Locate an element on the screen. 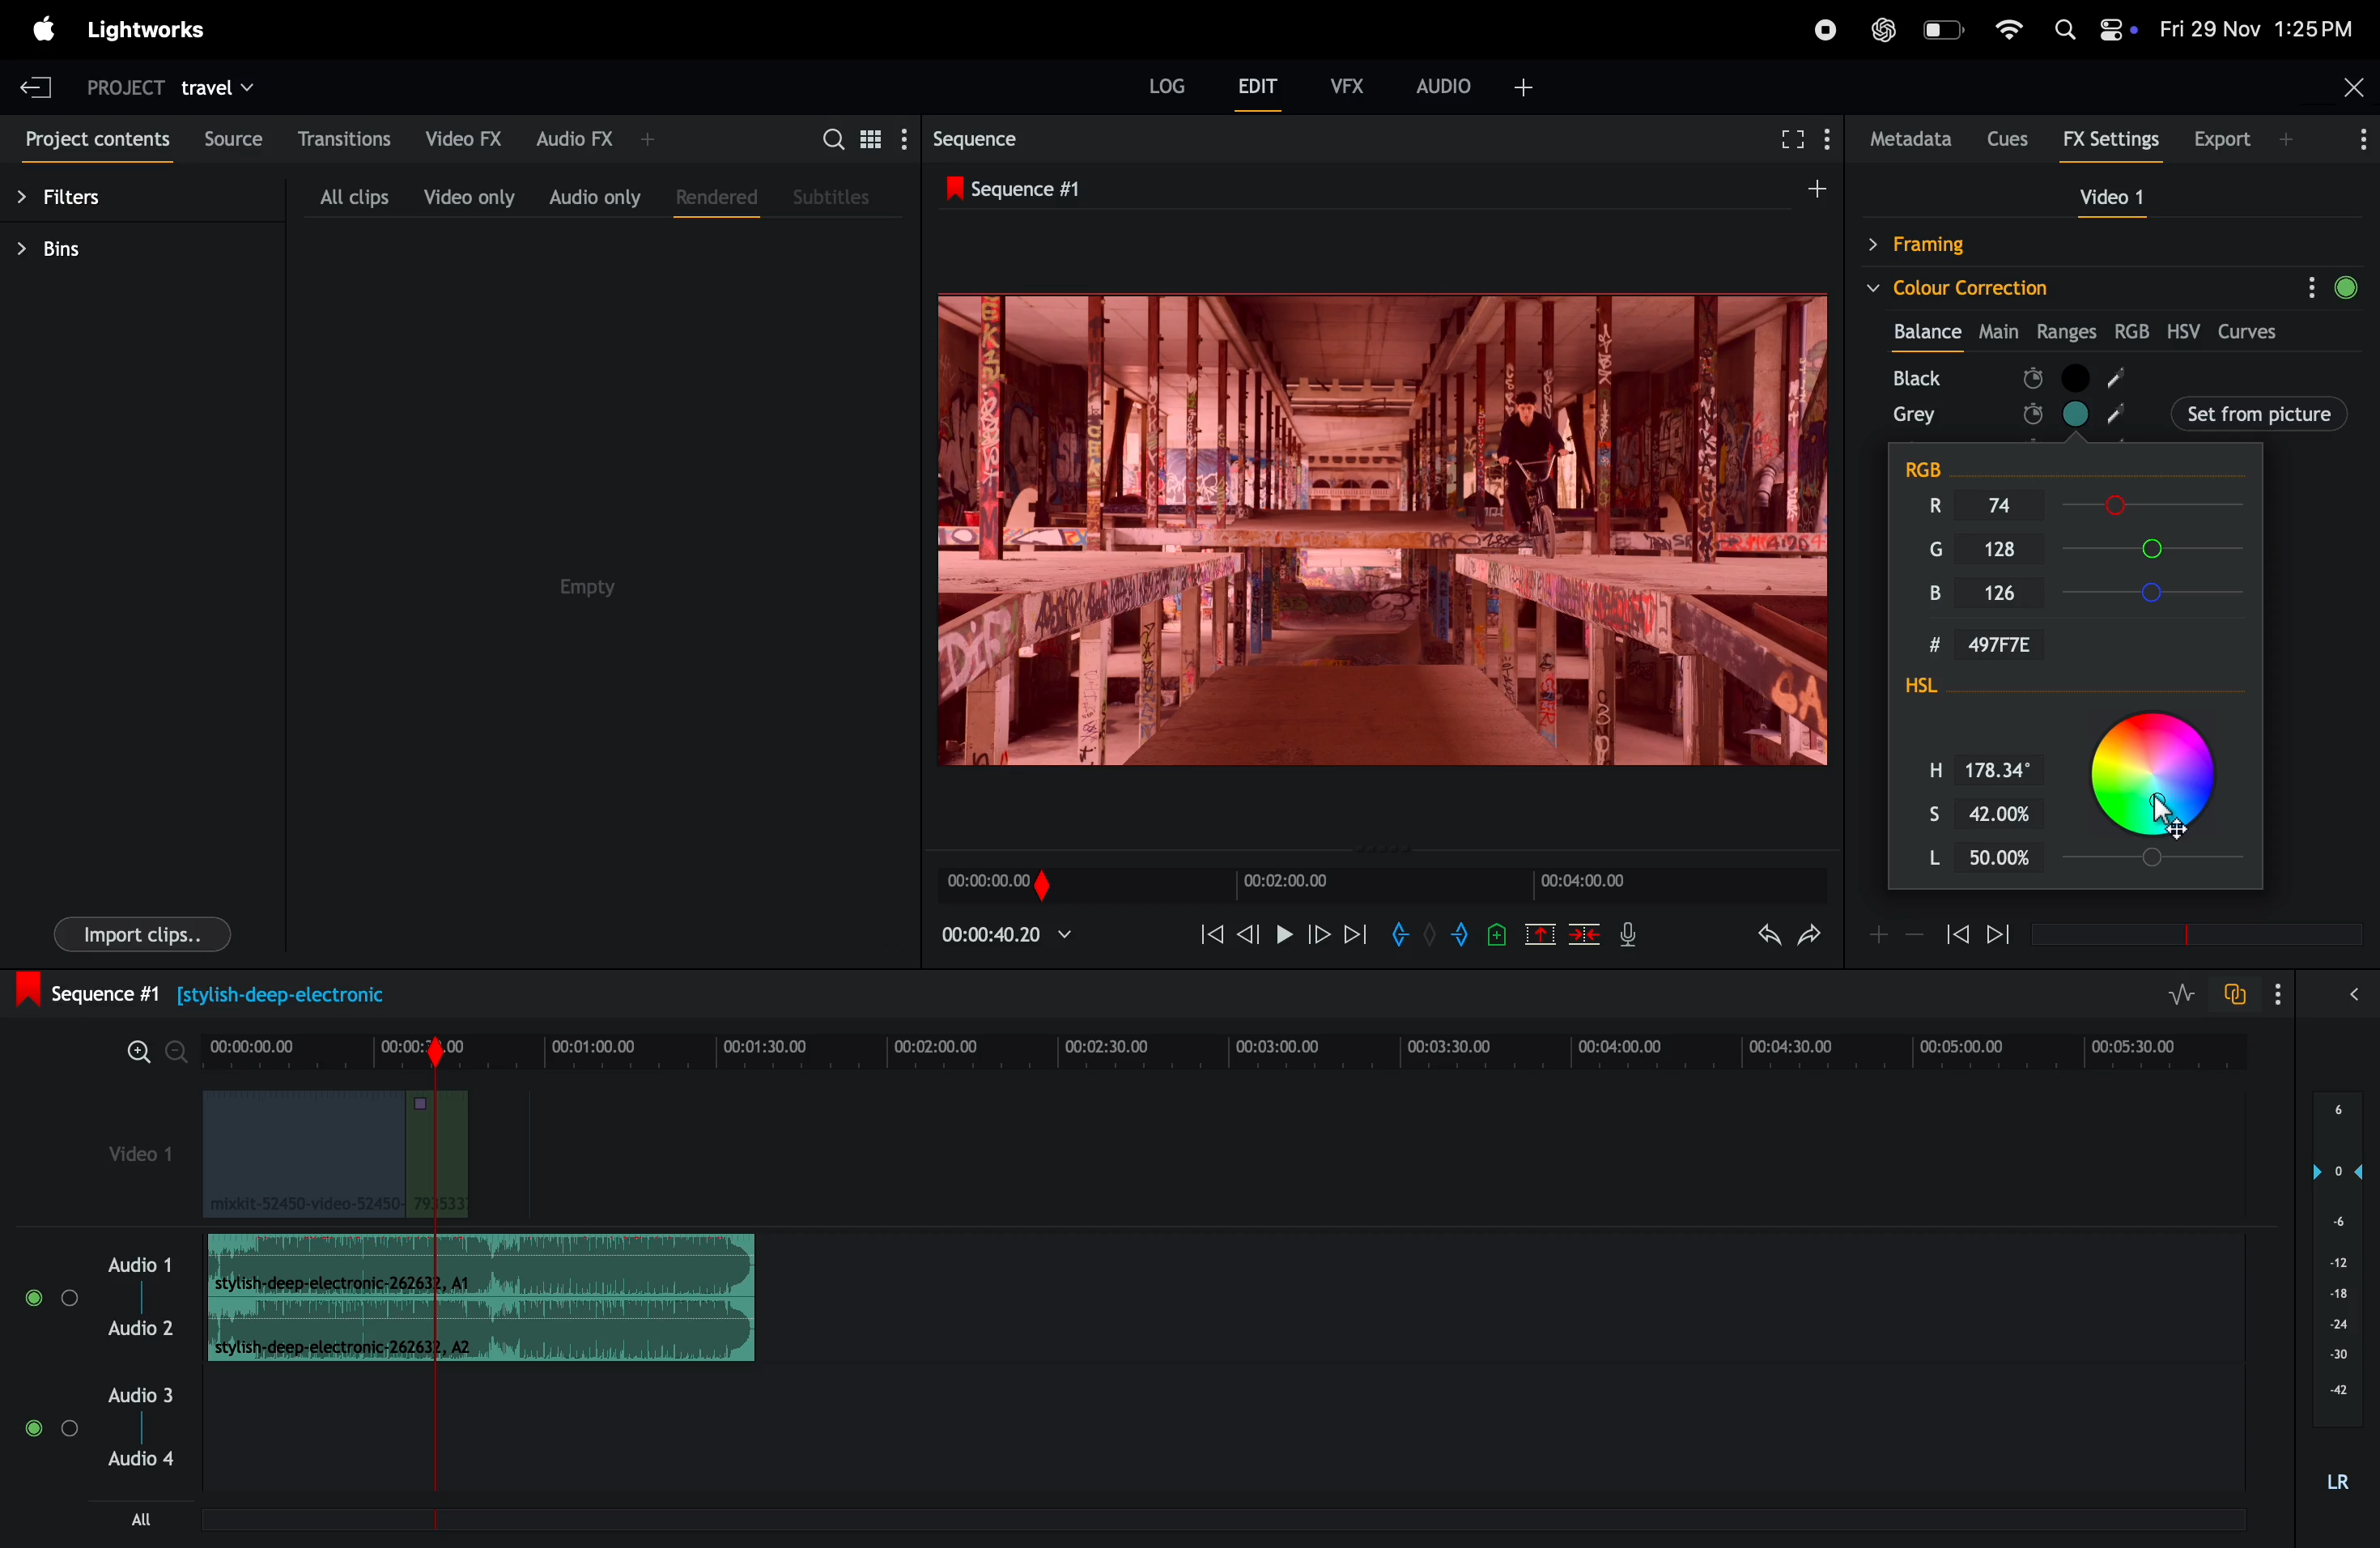 Image resolution: width=2380 pixels, height=1548 pixels. rgb is located at coordinates (2135, 331).